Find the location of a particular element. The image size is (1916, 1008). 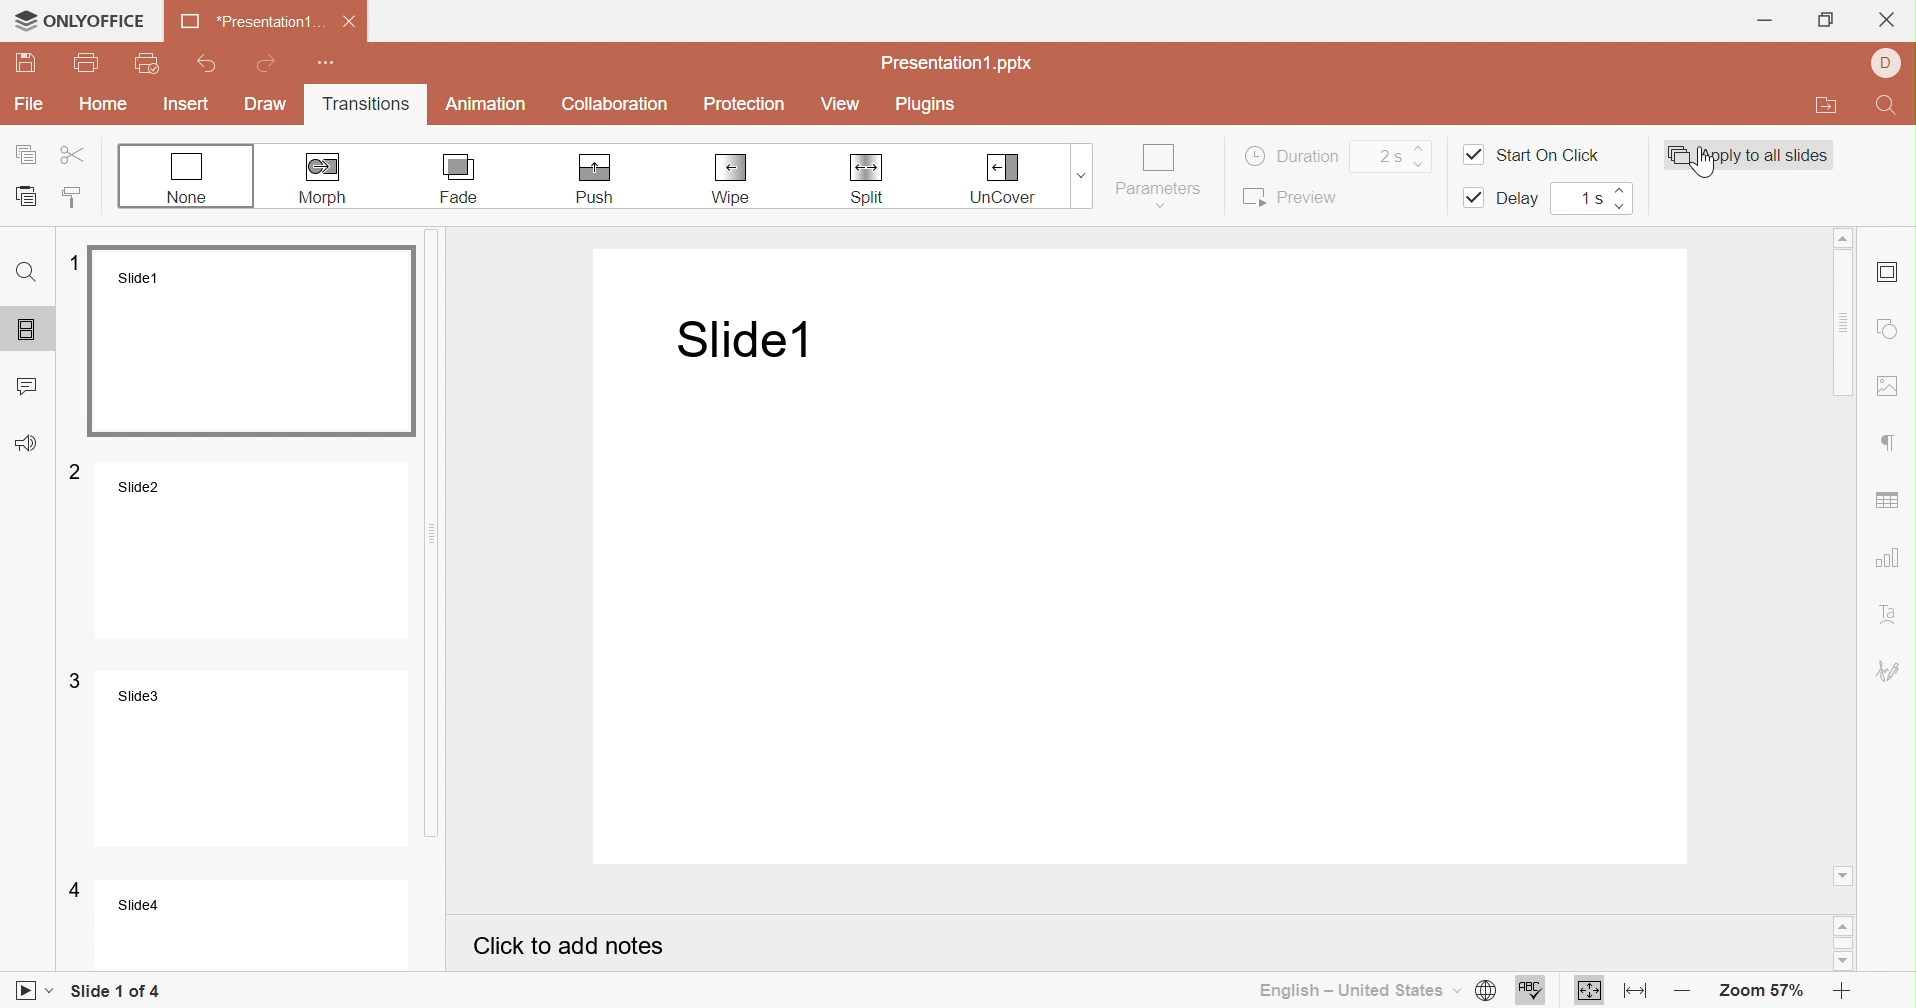

Zoom in is located at coordinates (1843, 994).